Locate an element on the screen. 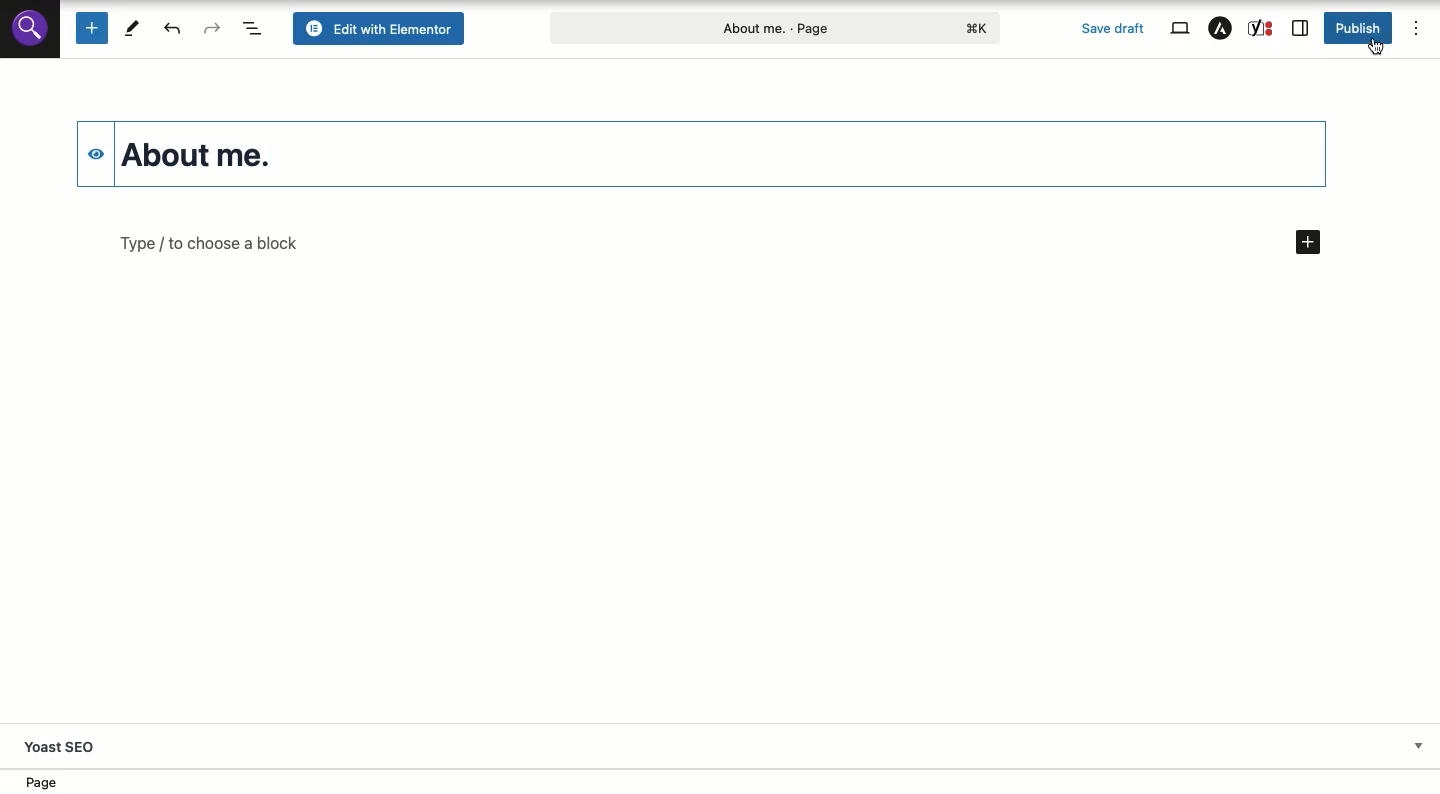  View is located at coordinates (1181, 27).